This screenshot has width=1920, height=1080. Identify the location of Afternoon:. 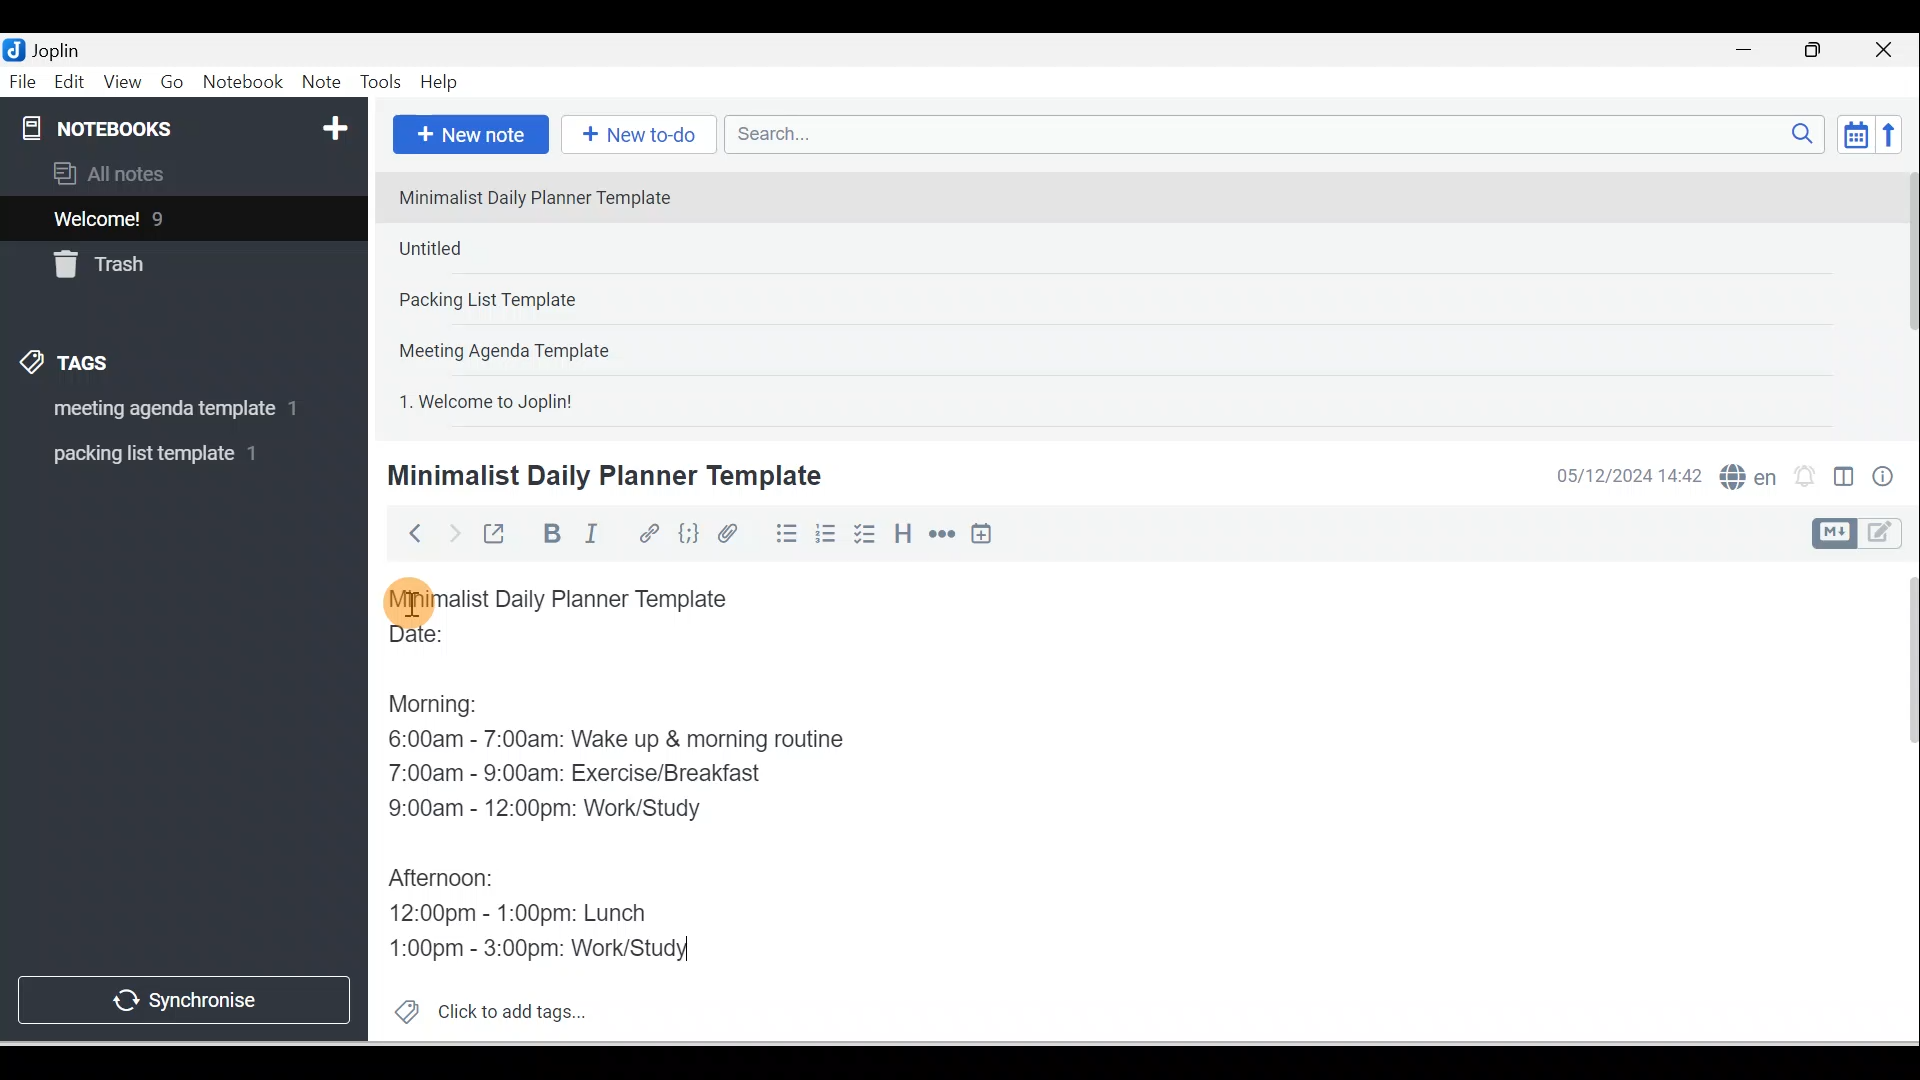
(448, 874).